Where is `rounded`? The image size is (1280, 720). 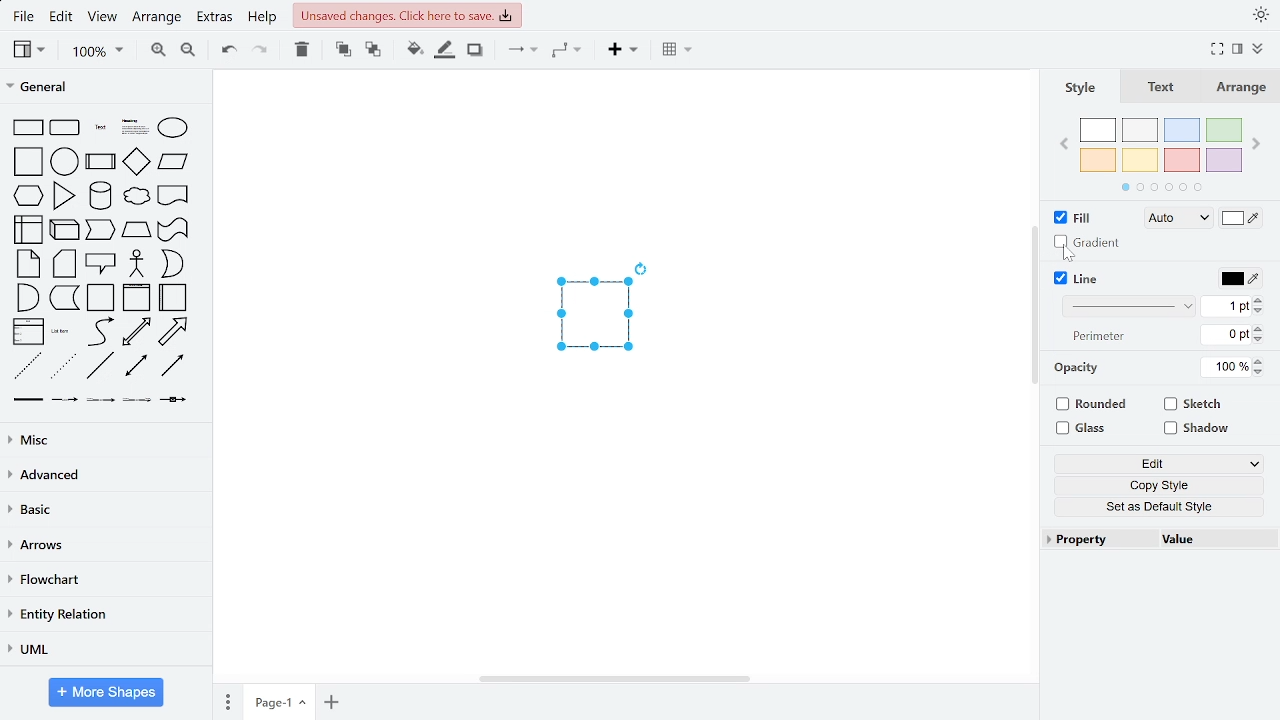 rounded is located at coordinates (1092, 405).